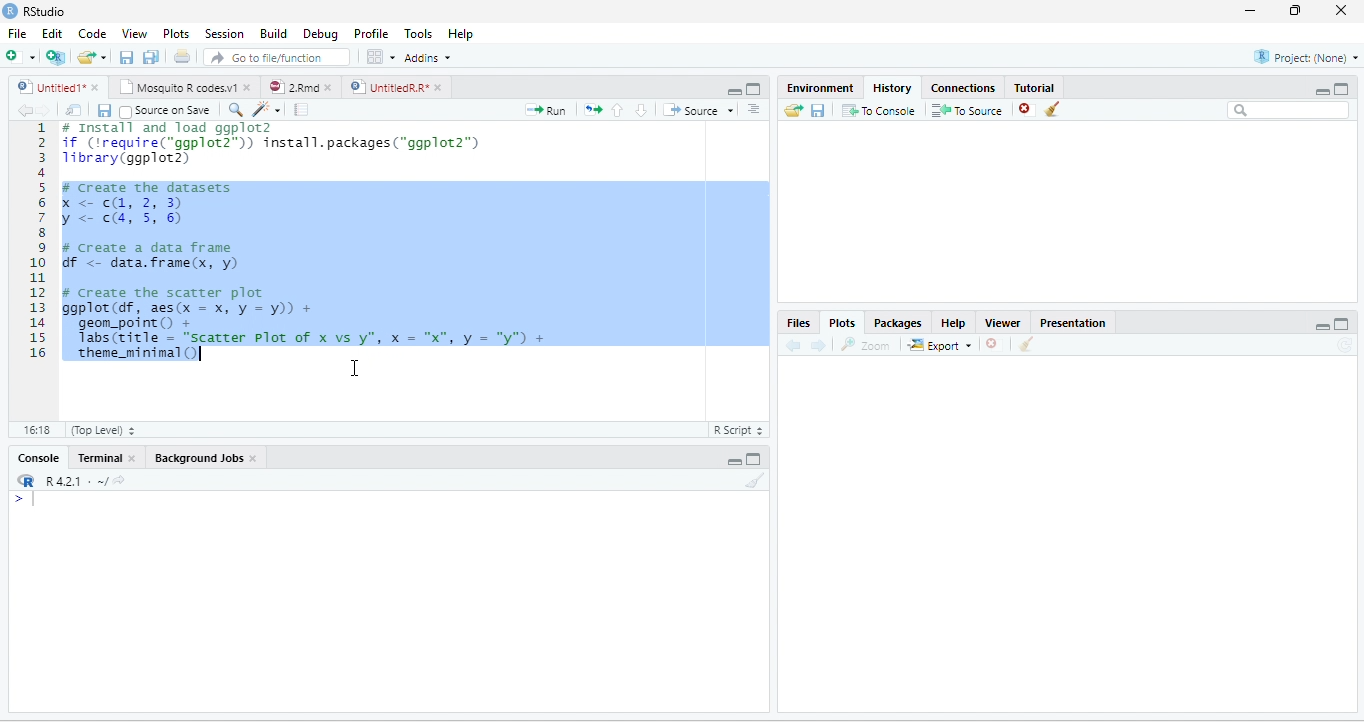  Describe the element at coordinates (21, 56) in the screenshot. I see `New file` at that location.